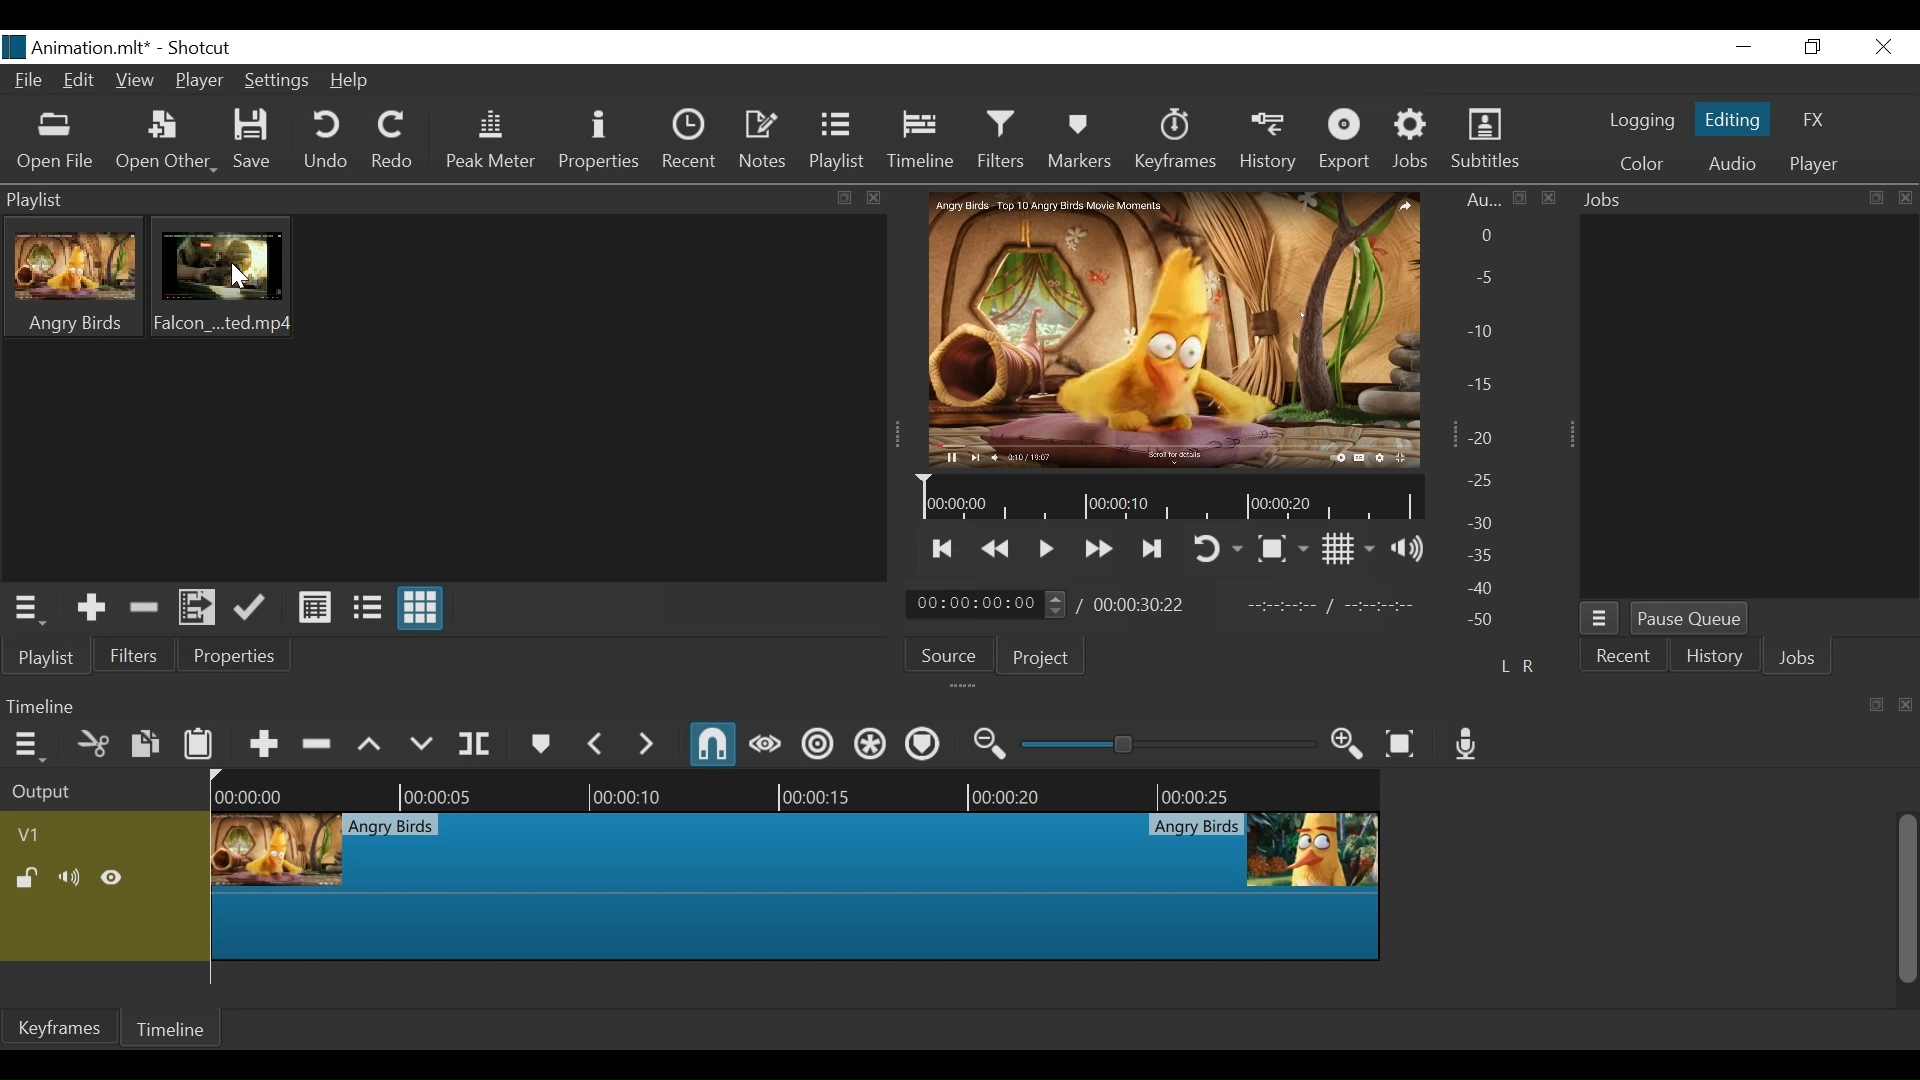  Describe the element at coordinates (987, 605) in the screenshot. I see `Current Position` at that location.